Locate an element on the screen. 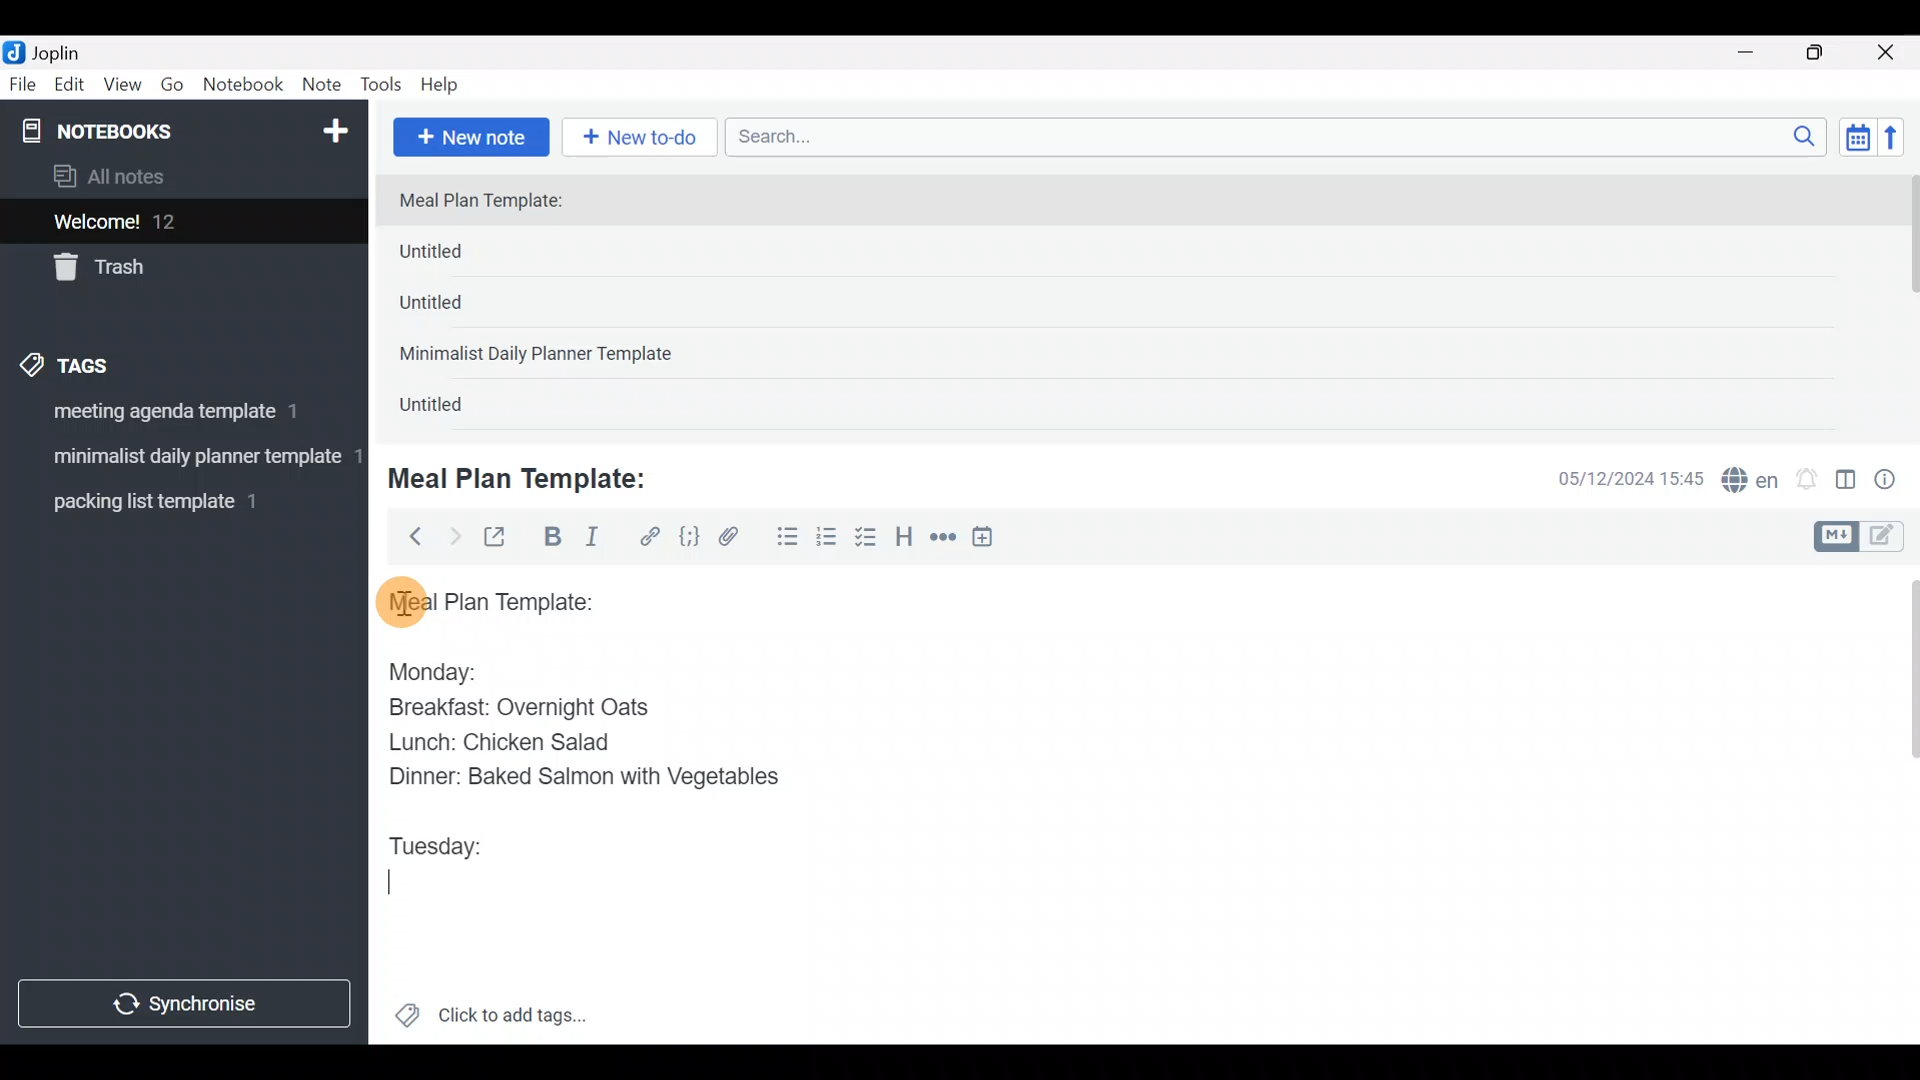 The height and width of the screenshot is (1080, 1920). Tools is located at coordinates (382, 86).